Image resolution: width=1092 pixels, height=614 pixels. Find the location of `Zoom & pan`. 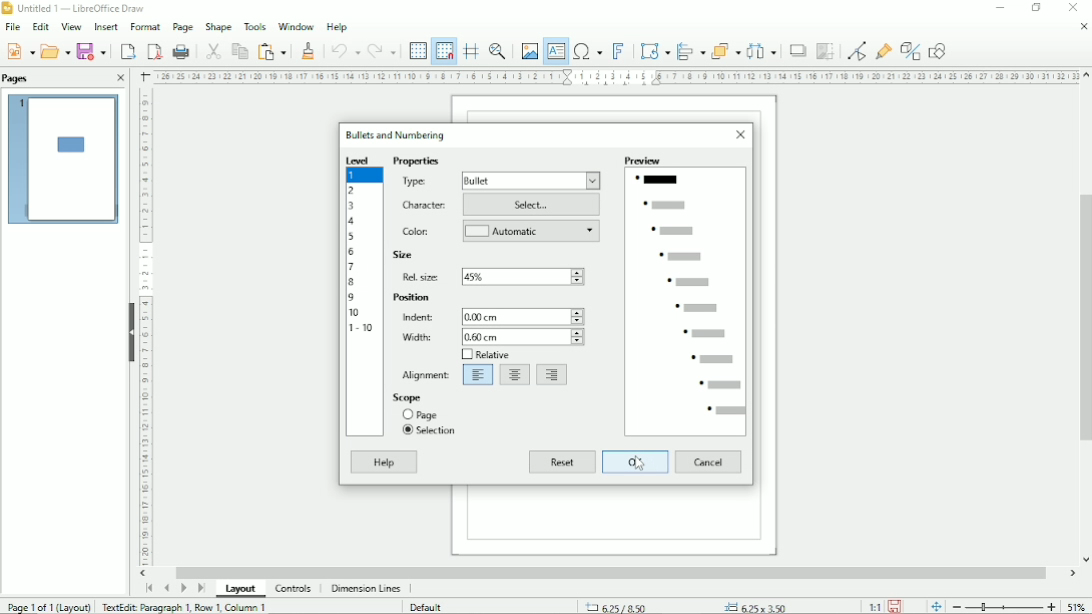

Zoom & pan is located at coordinates (499, 49).